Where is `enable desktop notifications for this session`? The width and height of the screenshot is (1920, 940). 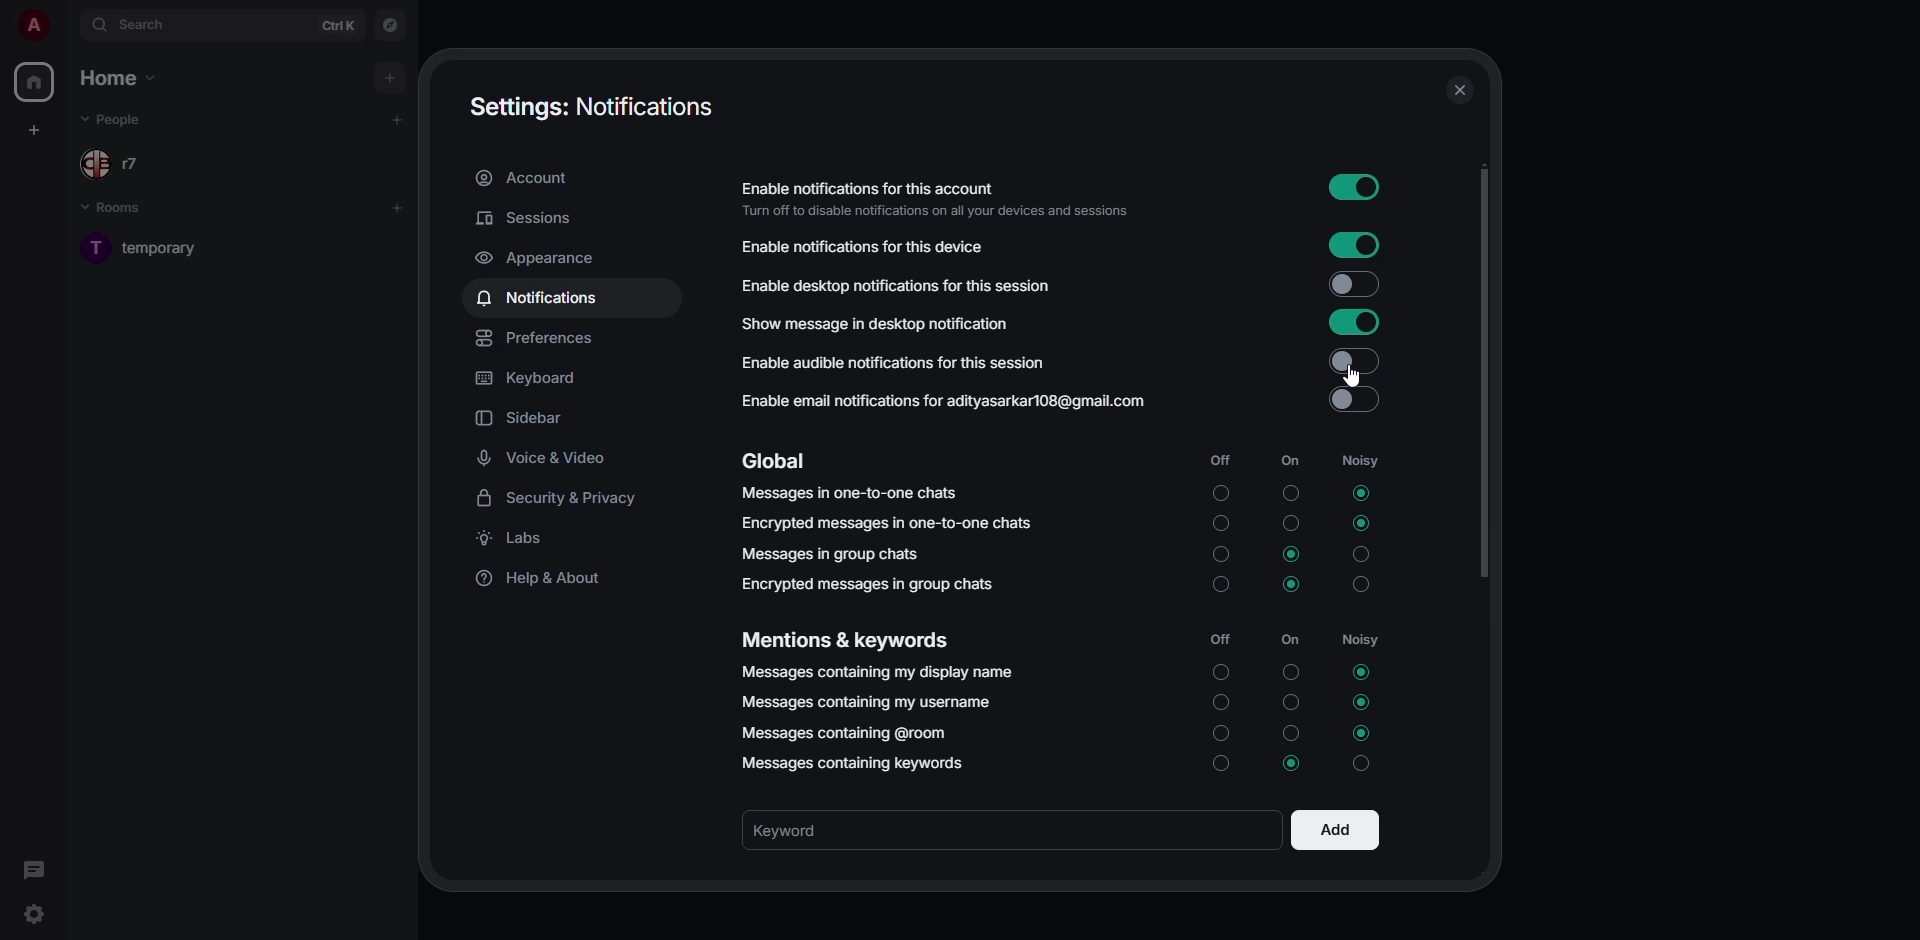 enable desktop notifications for this session is located at coordinates (909, 285).